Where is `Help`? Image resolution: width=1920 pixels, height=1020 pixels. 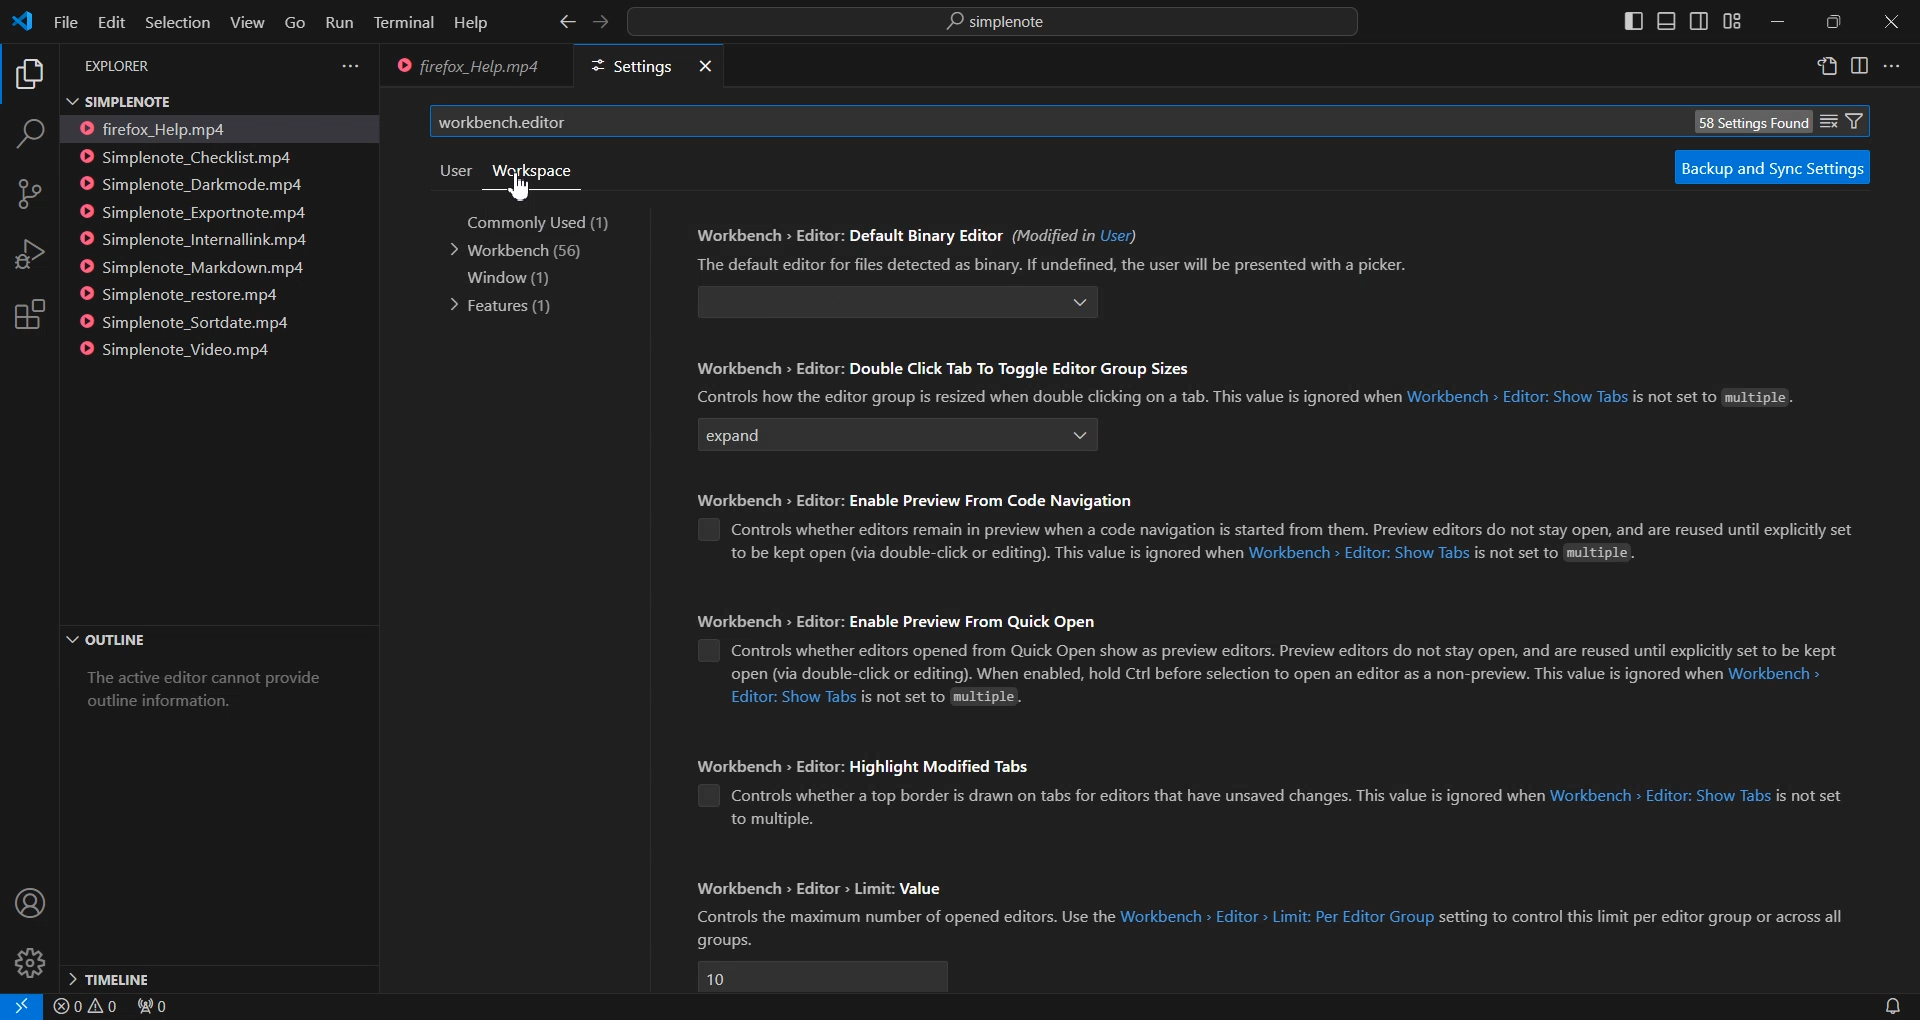
Help is located at coordinates (470, 24).